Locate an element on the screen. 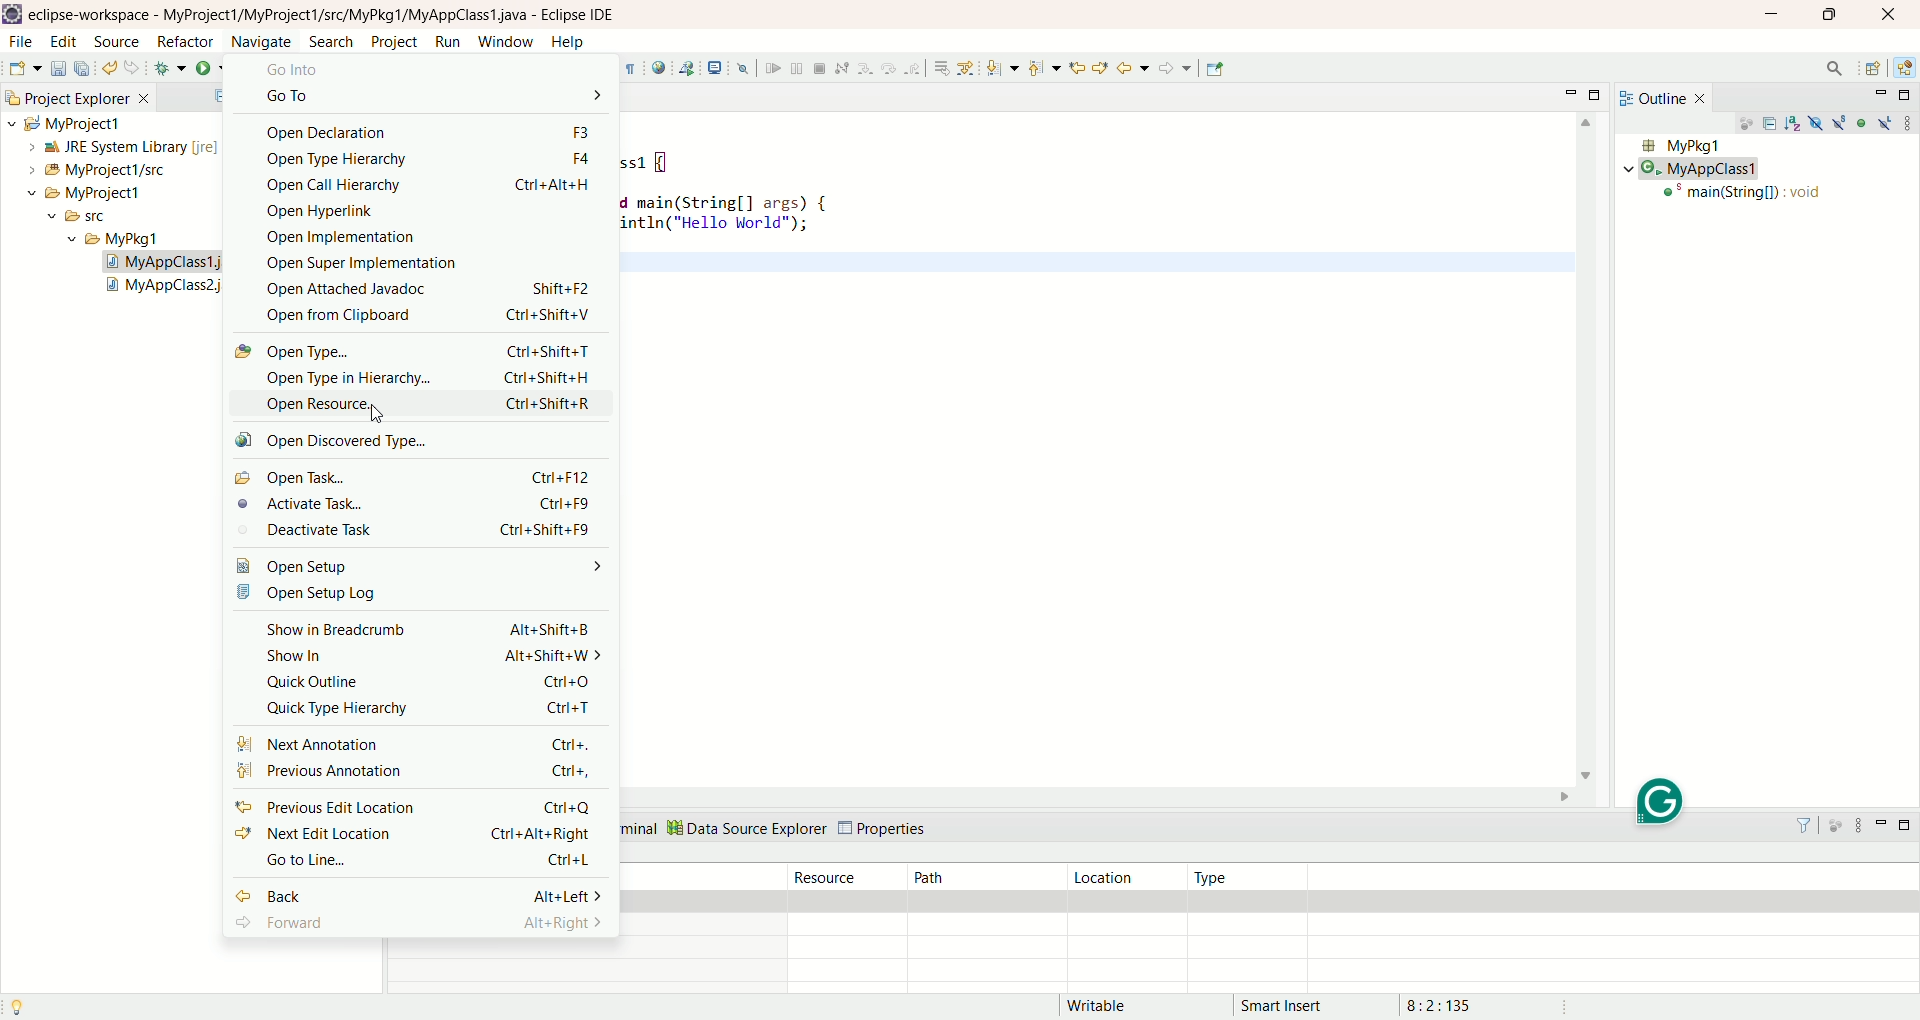  Myproject1 is located at coordinates (73, 193).